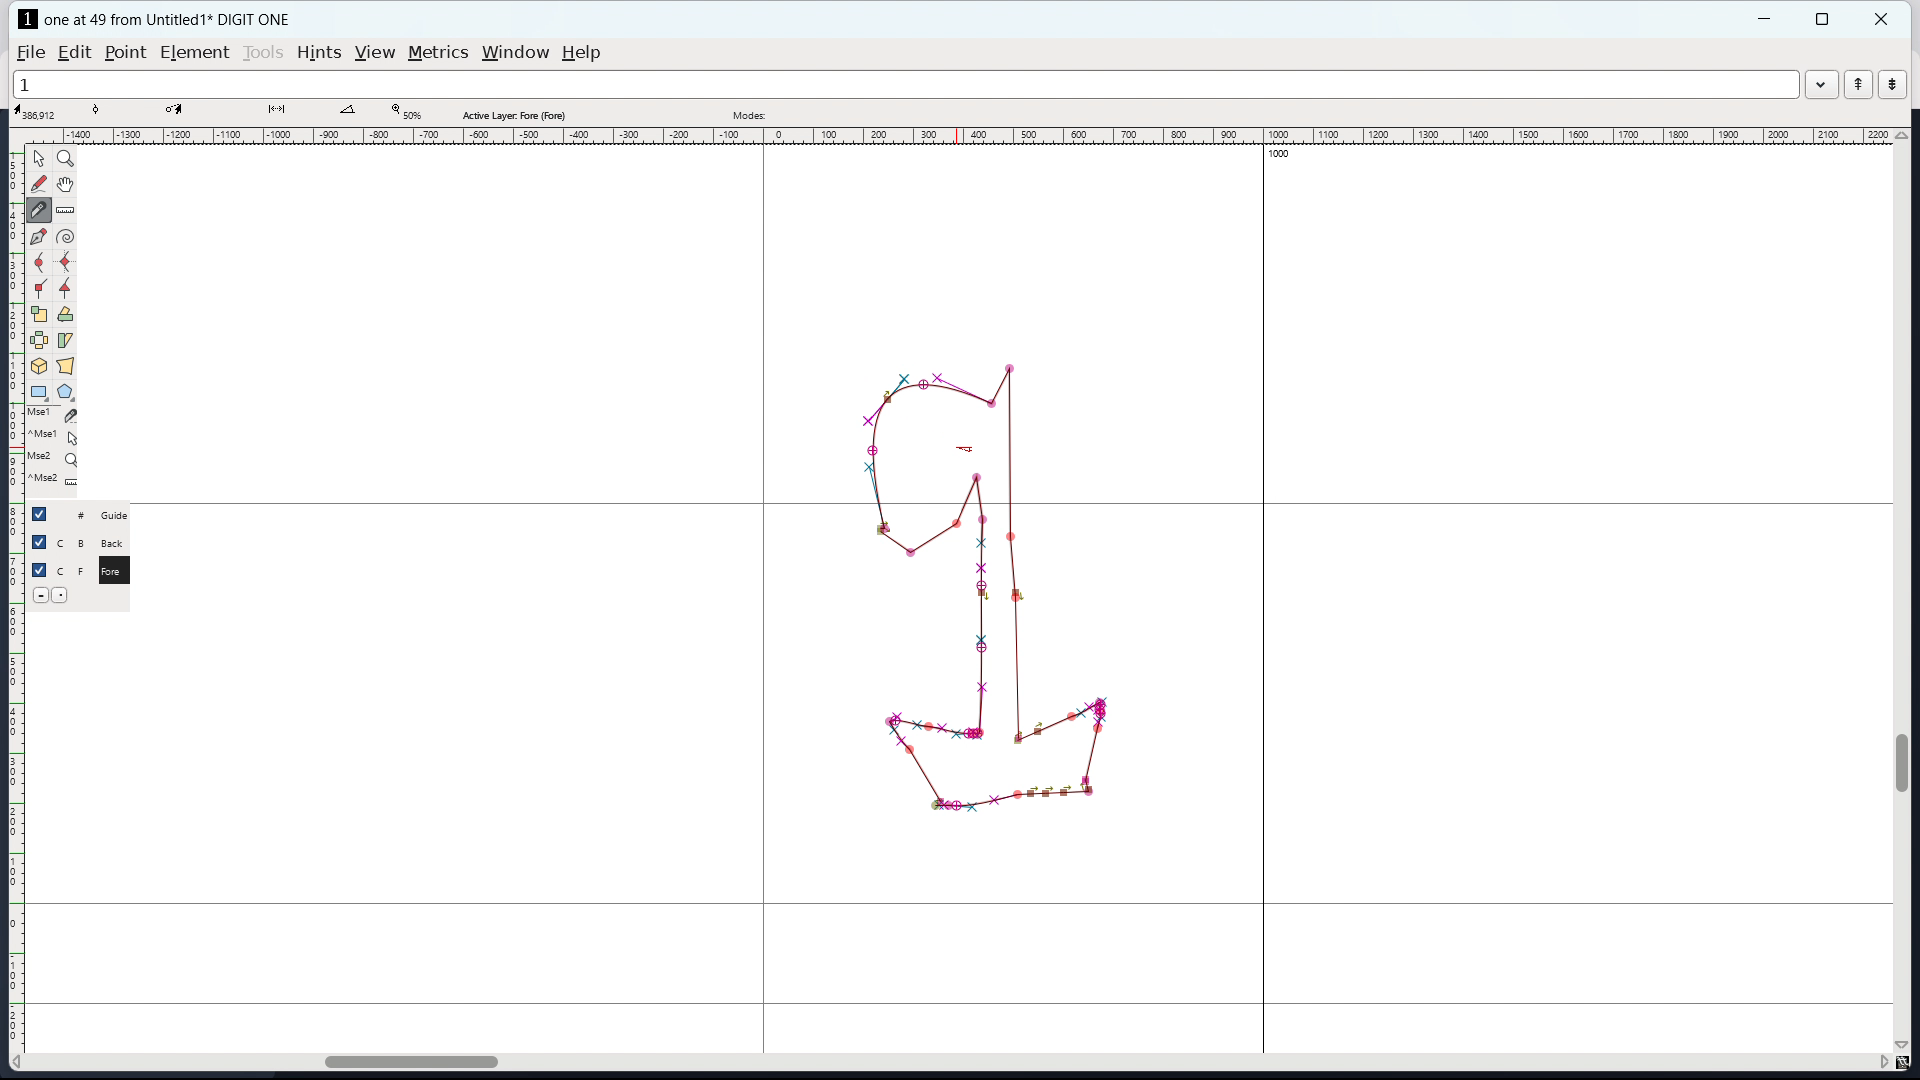 The width and height of the screenshot is (1920, 1080). I want to click on vertical ruler, so click(16, 602).